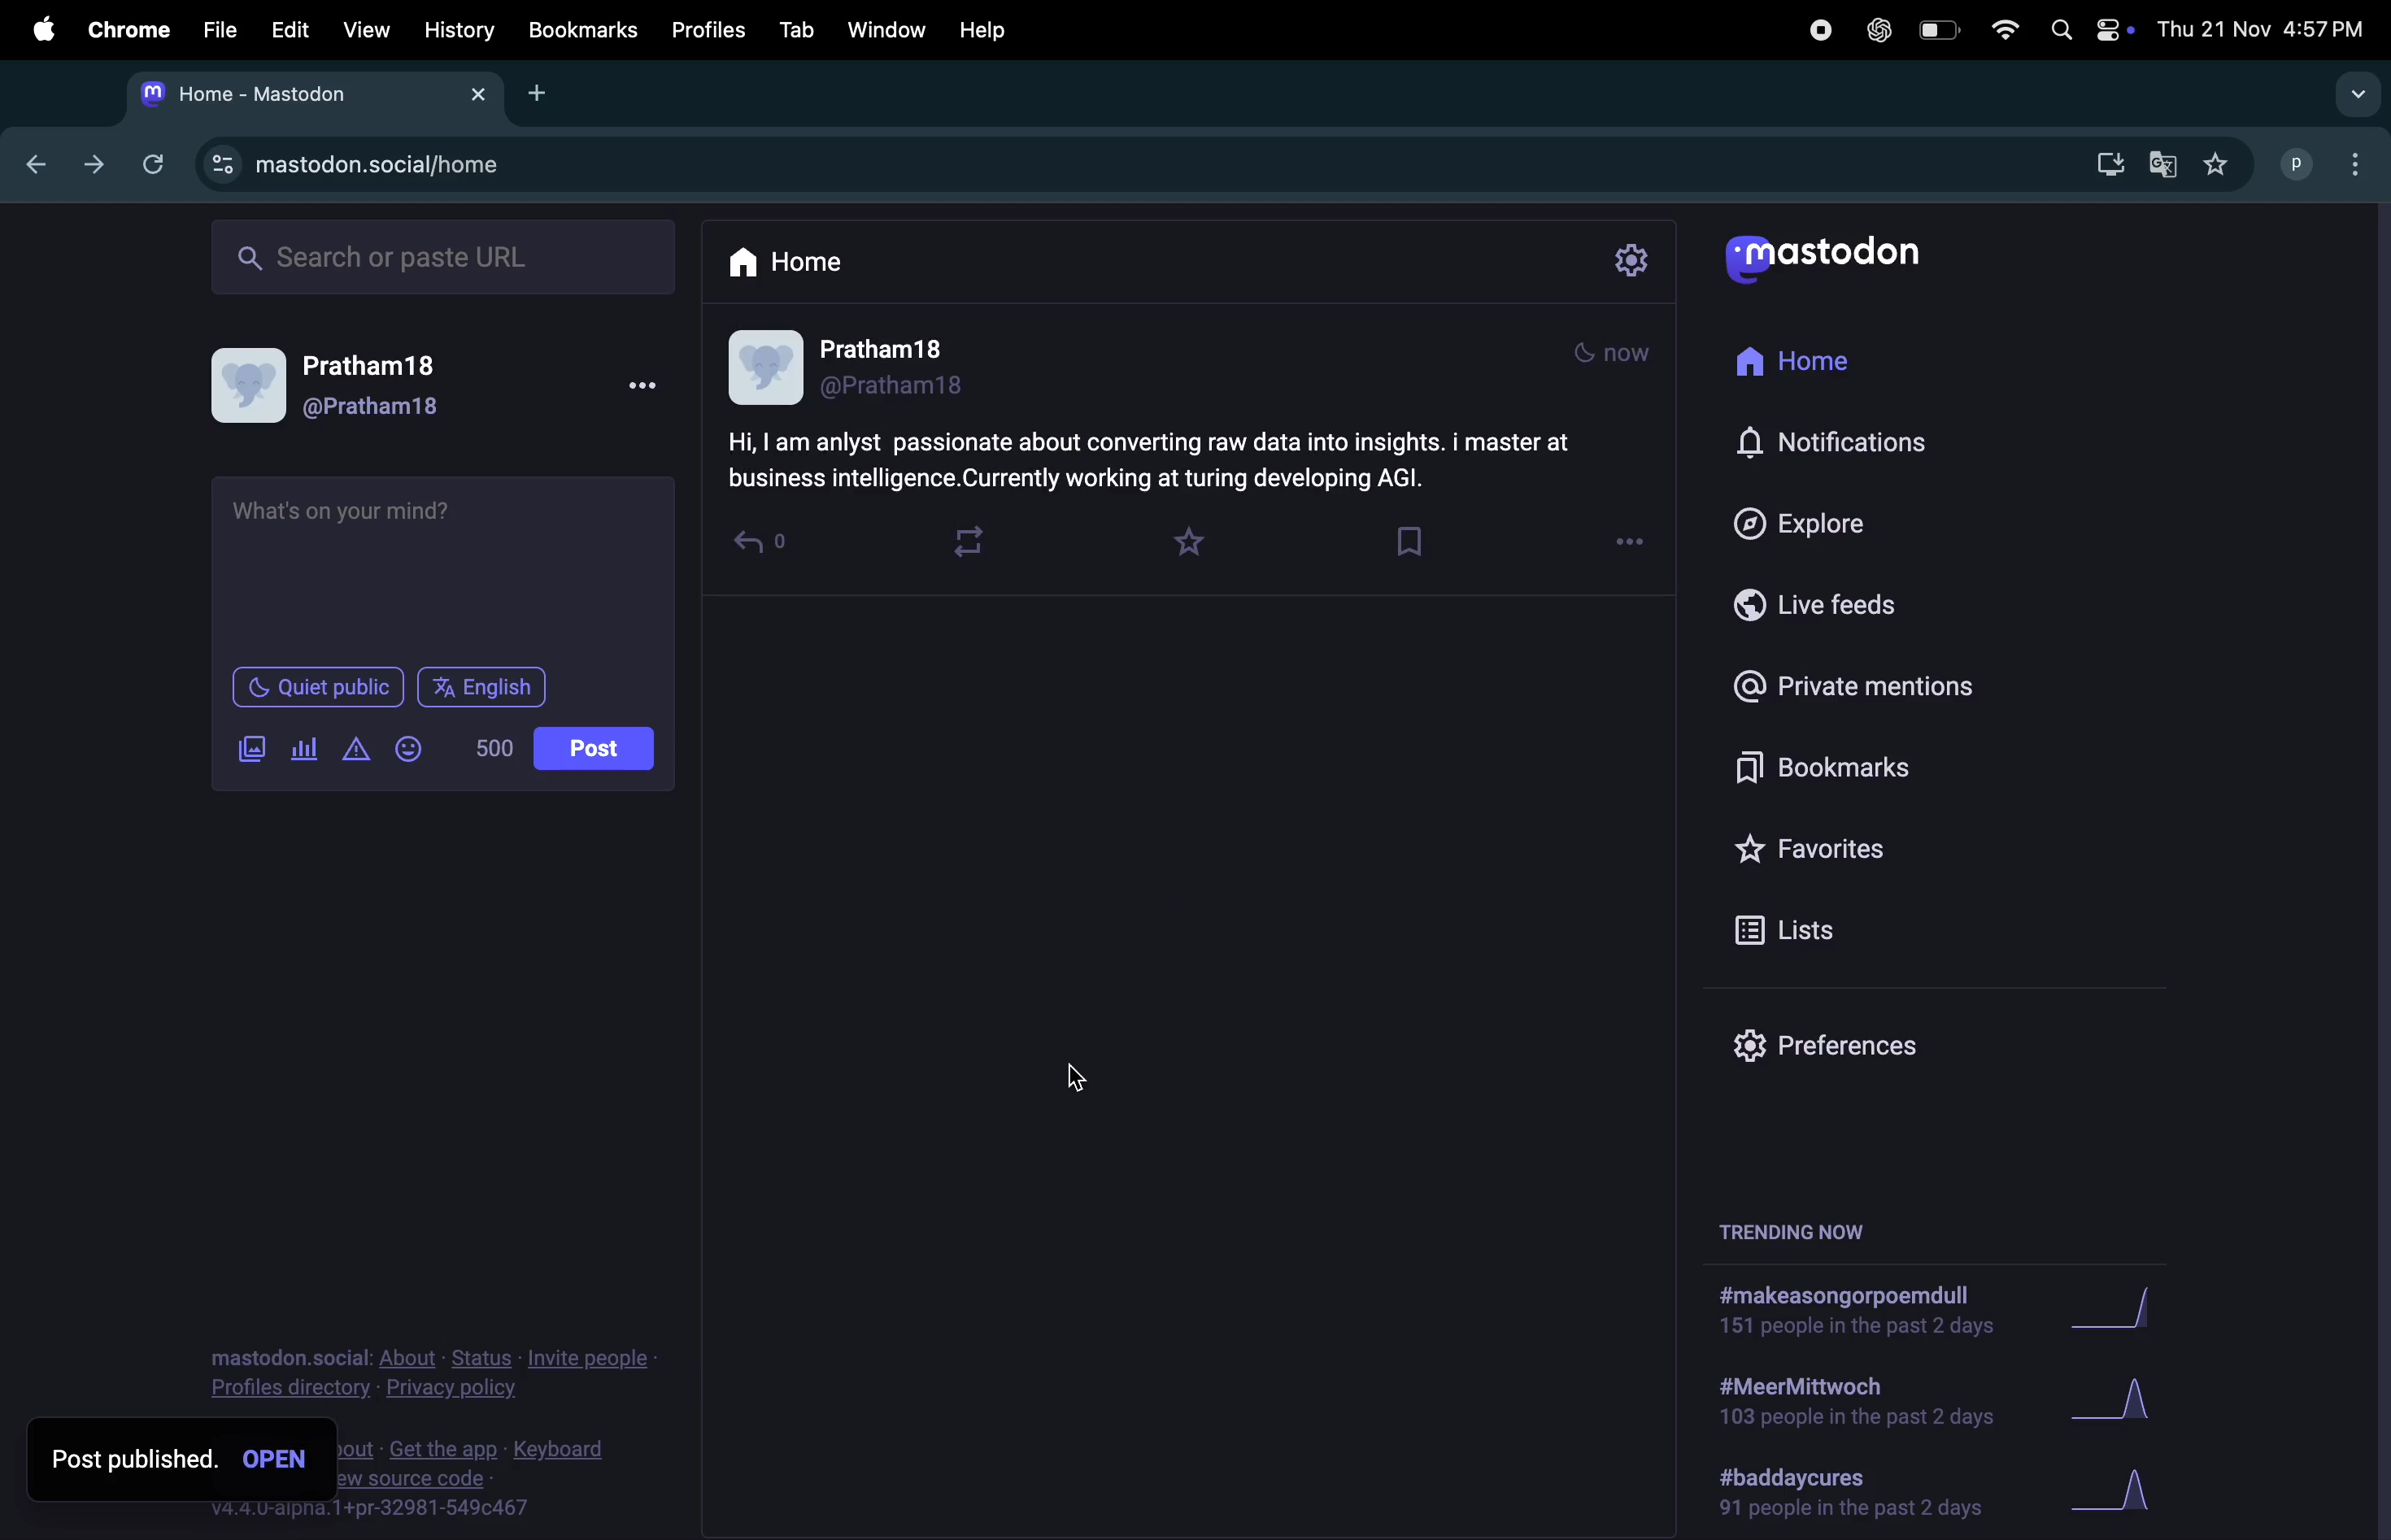  I want to click on favouited, so click(2223, 164).